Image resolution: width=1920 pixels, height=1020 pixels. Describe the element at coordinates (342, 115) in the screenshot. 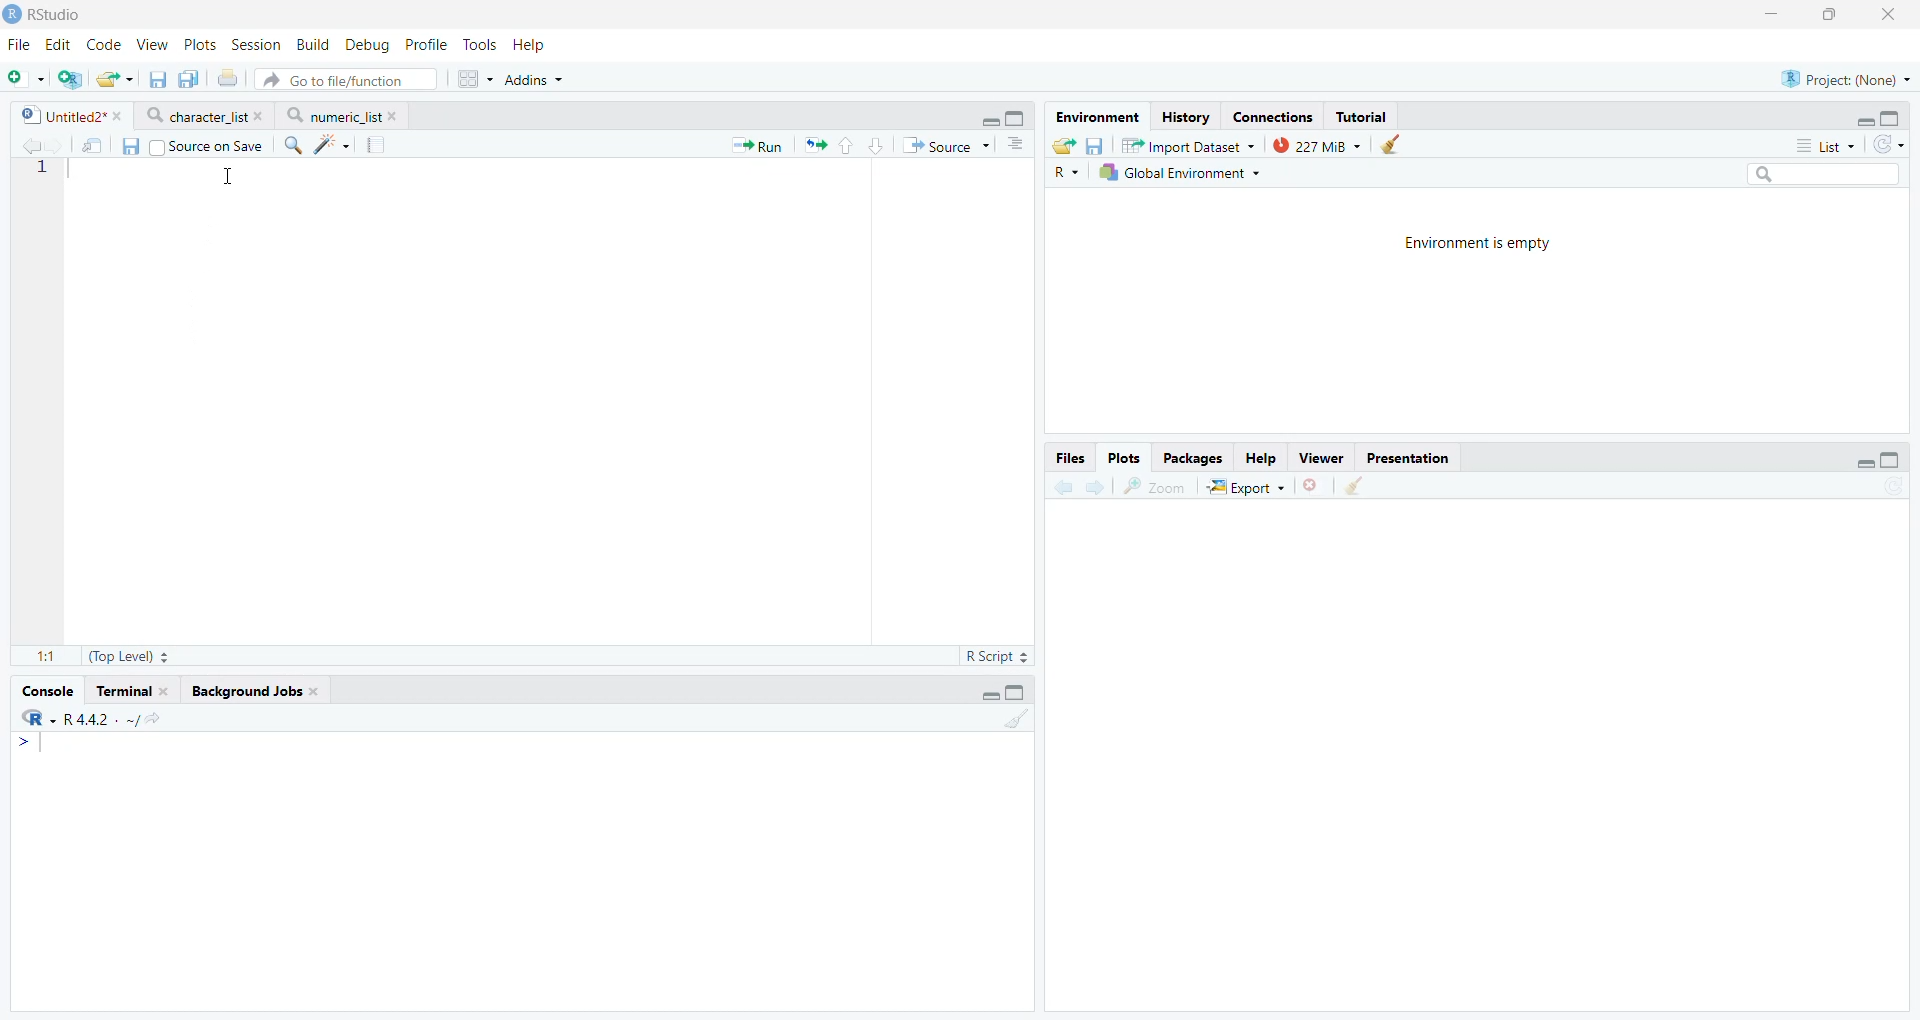

I see `numeric_list` at that location.